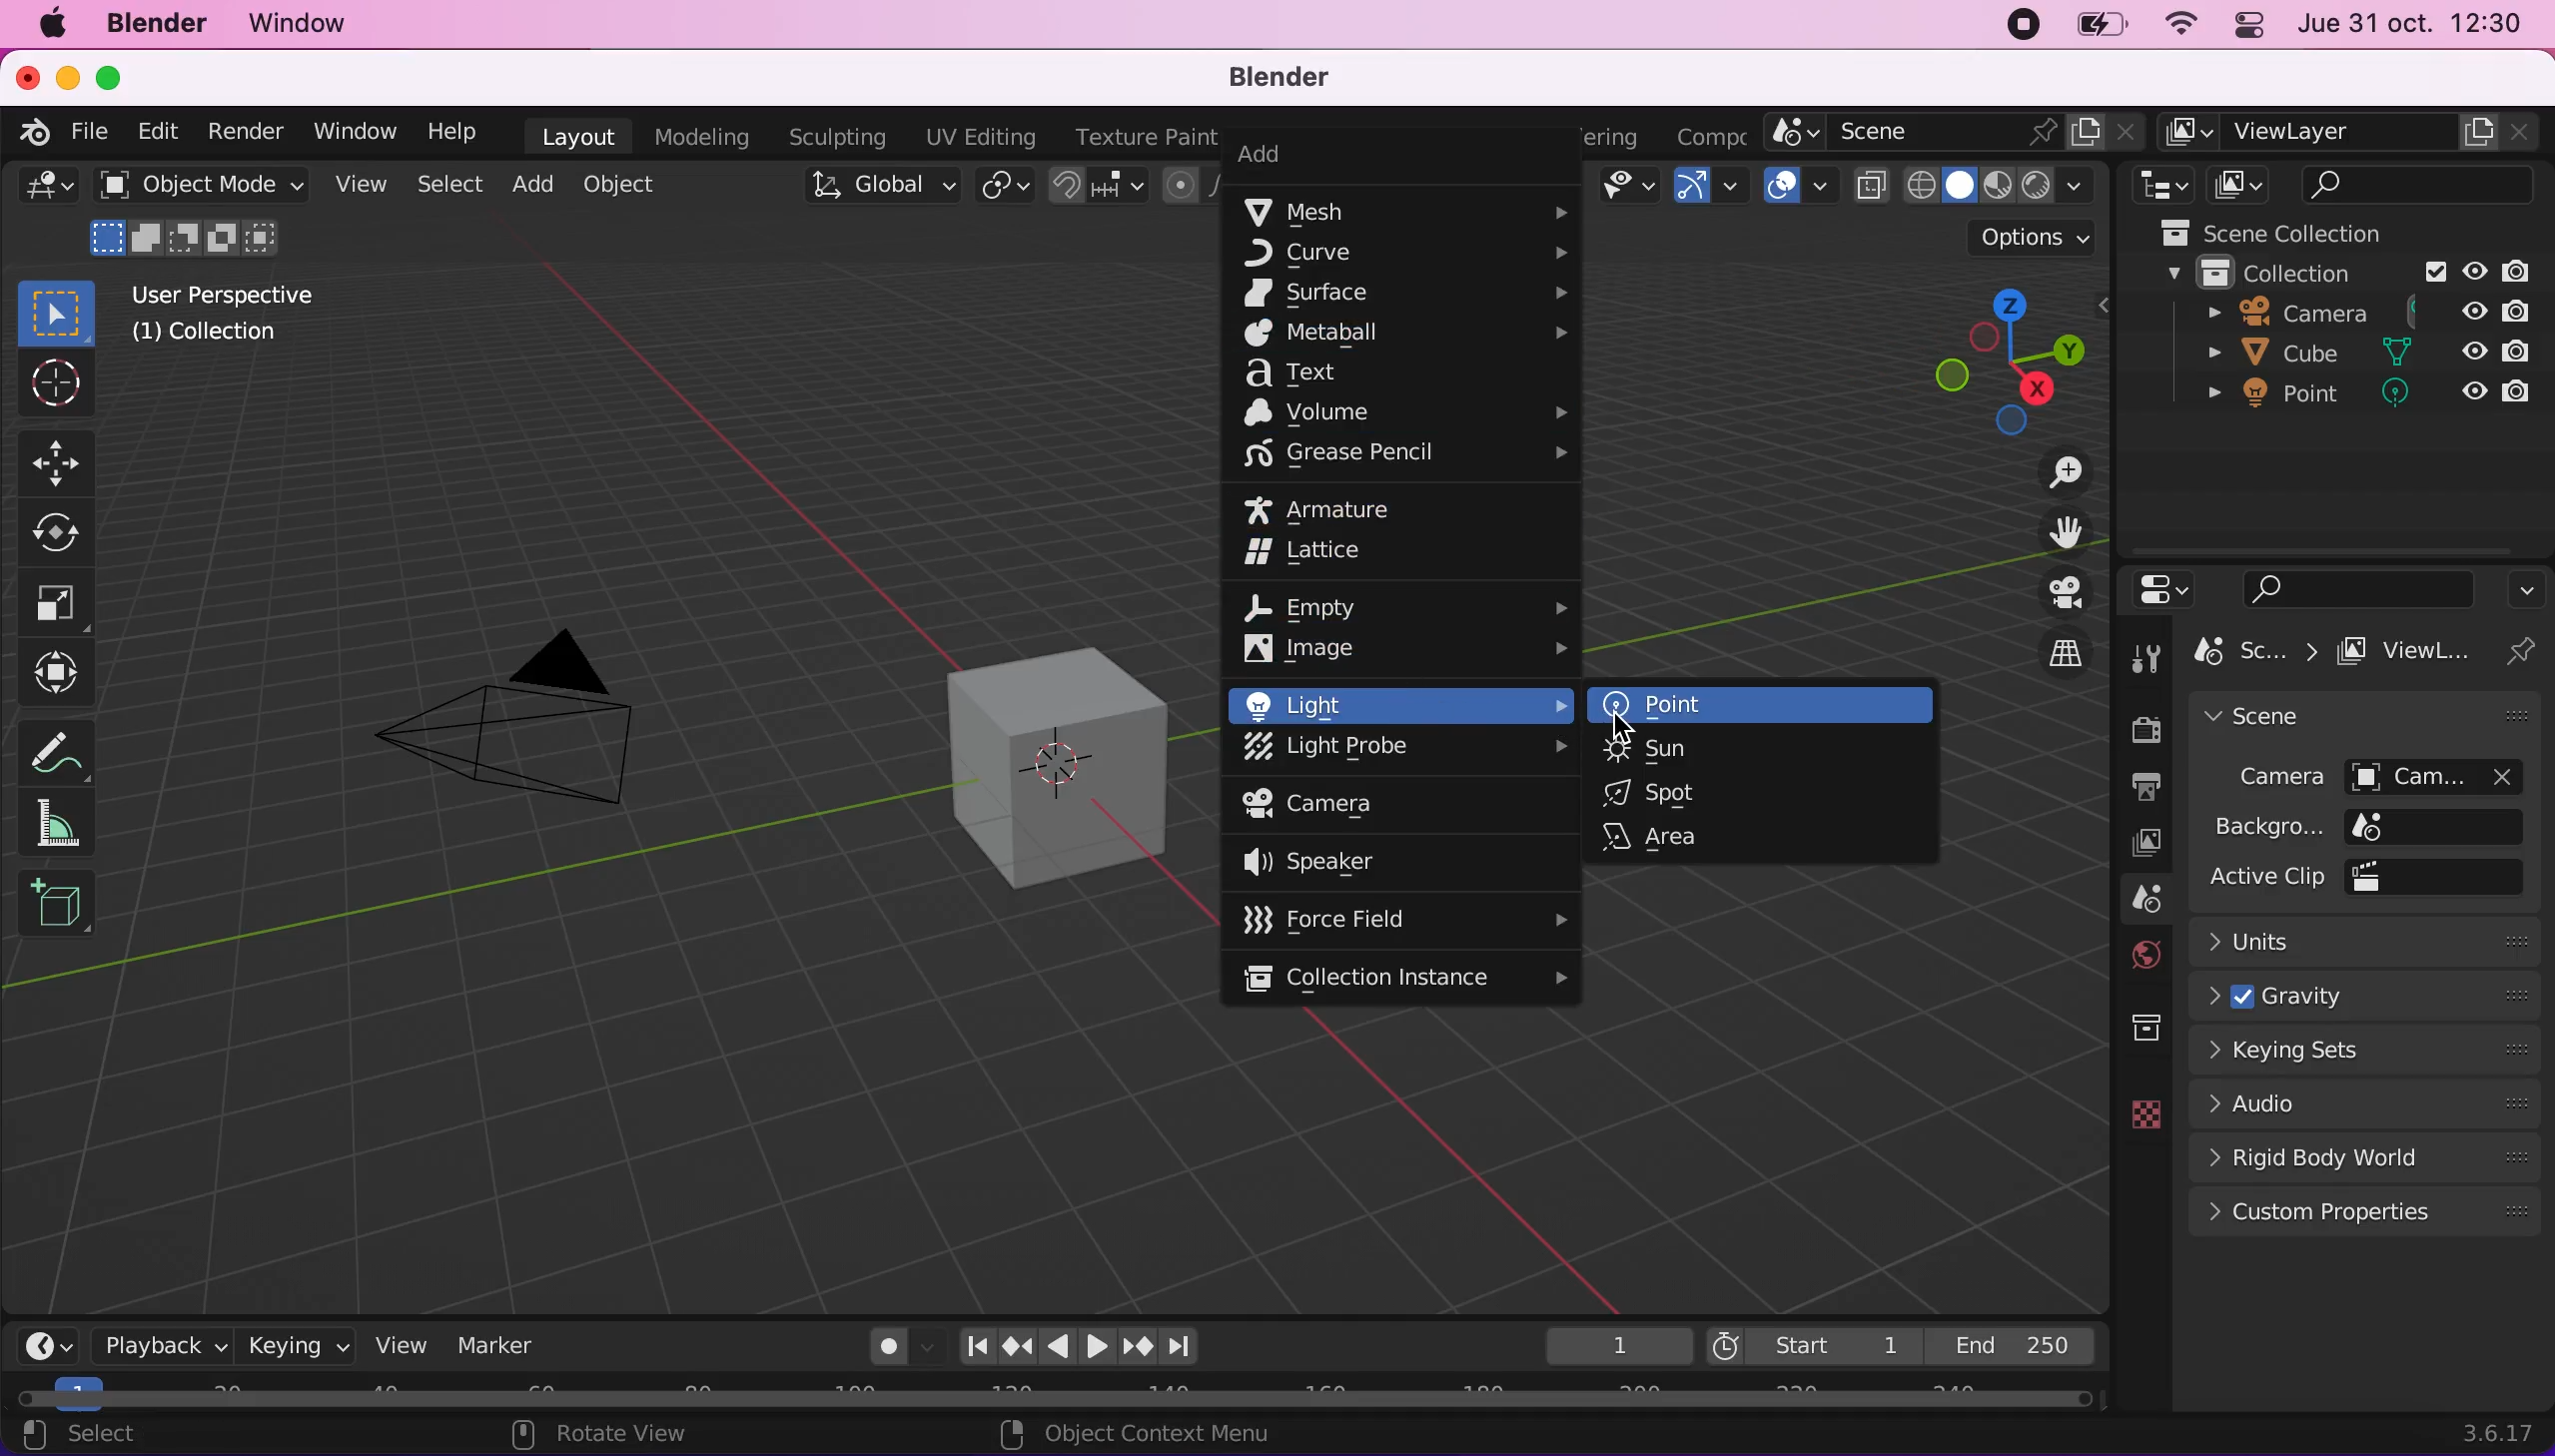  What do you see at coordinates (203, 215) in the screenshot?
I see `object mode` at bounding box center [203, 215].